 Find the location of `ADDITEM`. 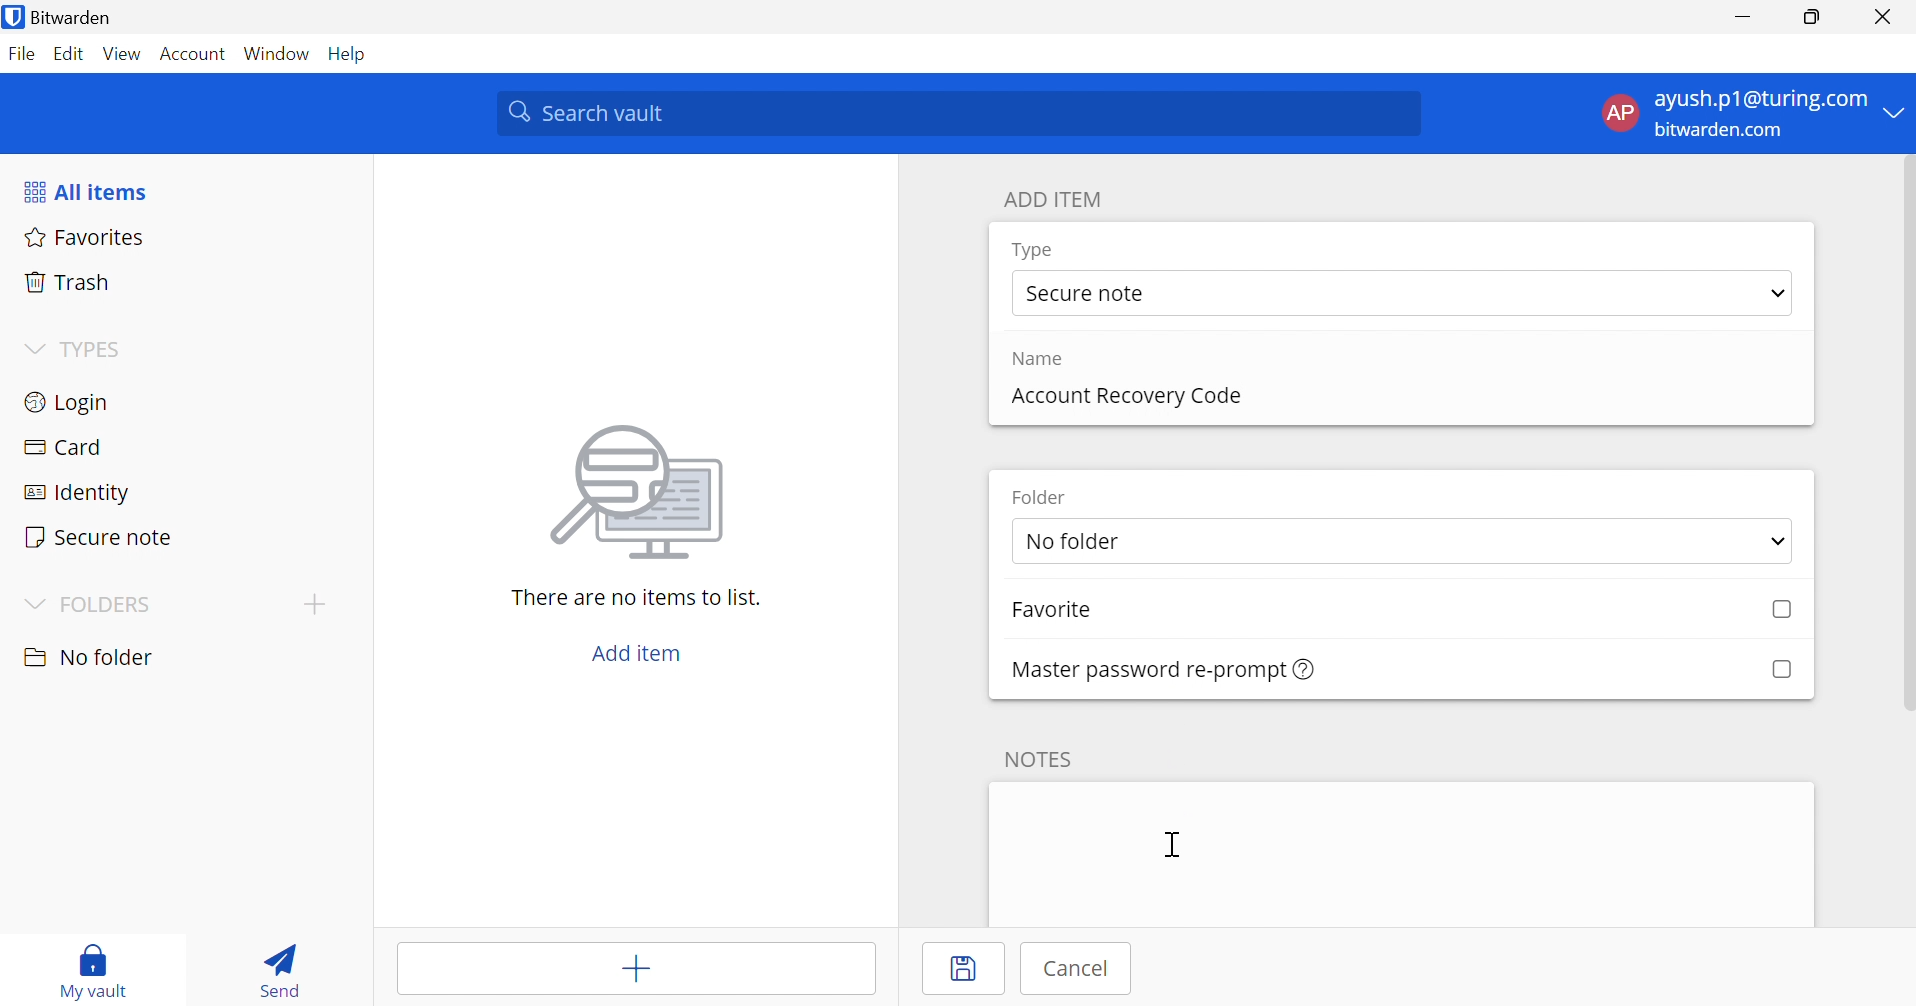

ADDITEM is located at coordinates (1058, 199).